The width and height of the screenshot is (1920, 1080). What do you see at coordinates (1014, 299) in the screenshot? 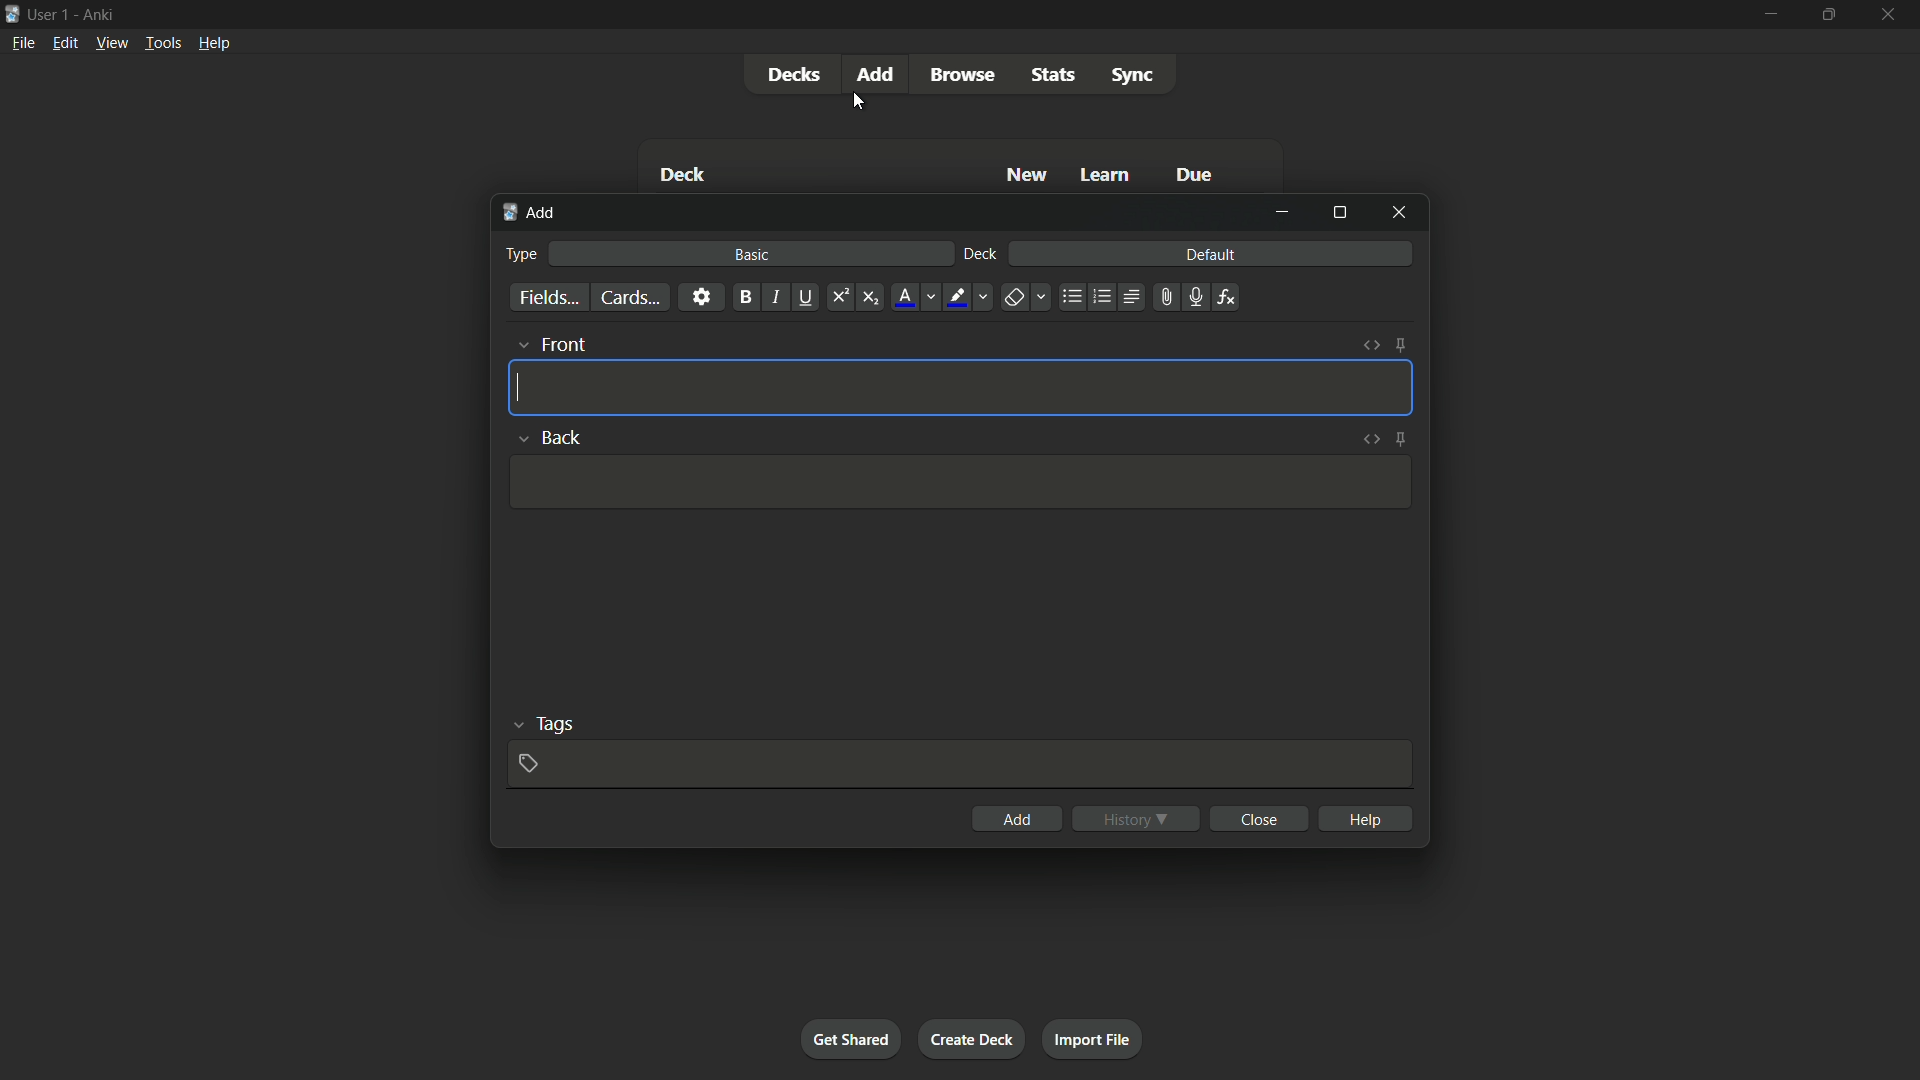
I see `remove formatting` at bounding box center [1014, 299].